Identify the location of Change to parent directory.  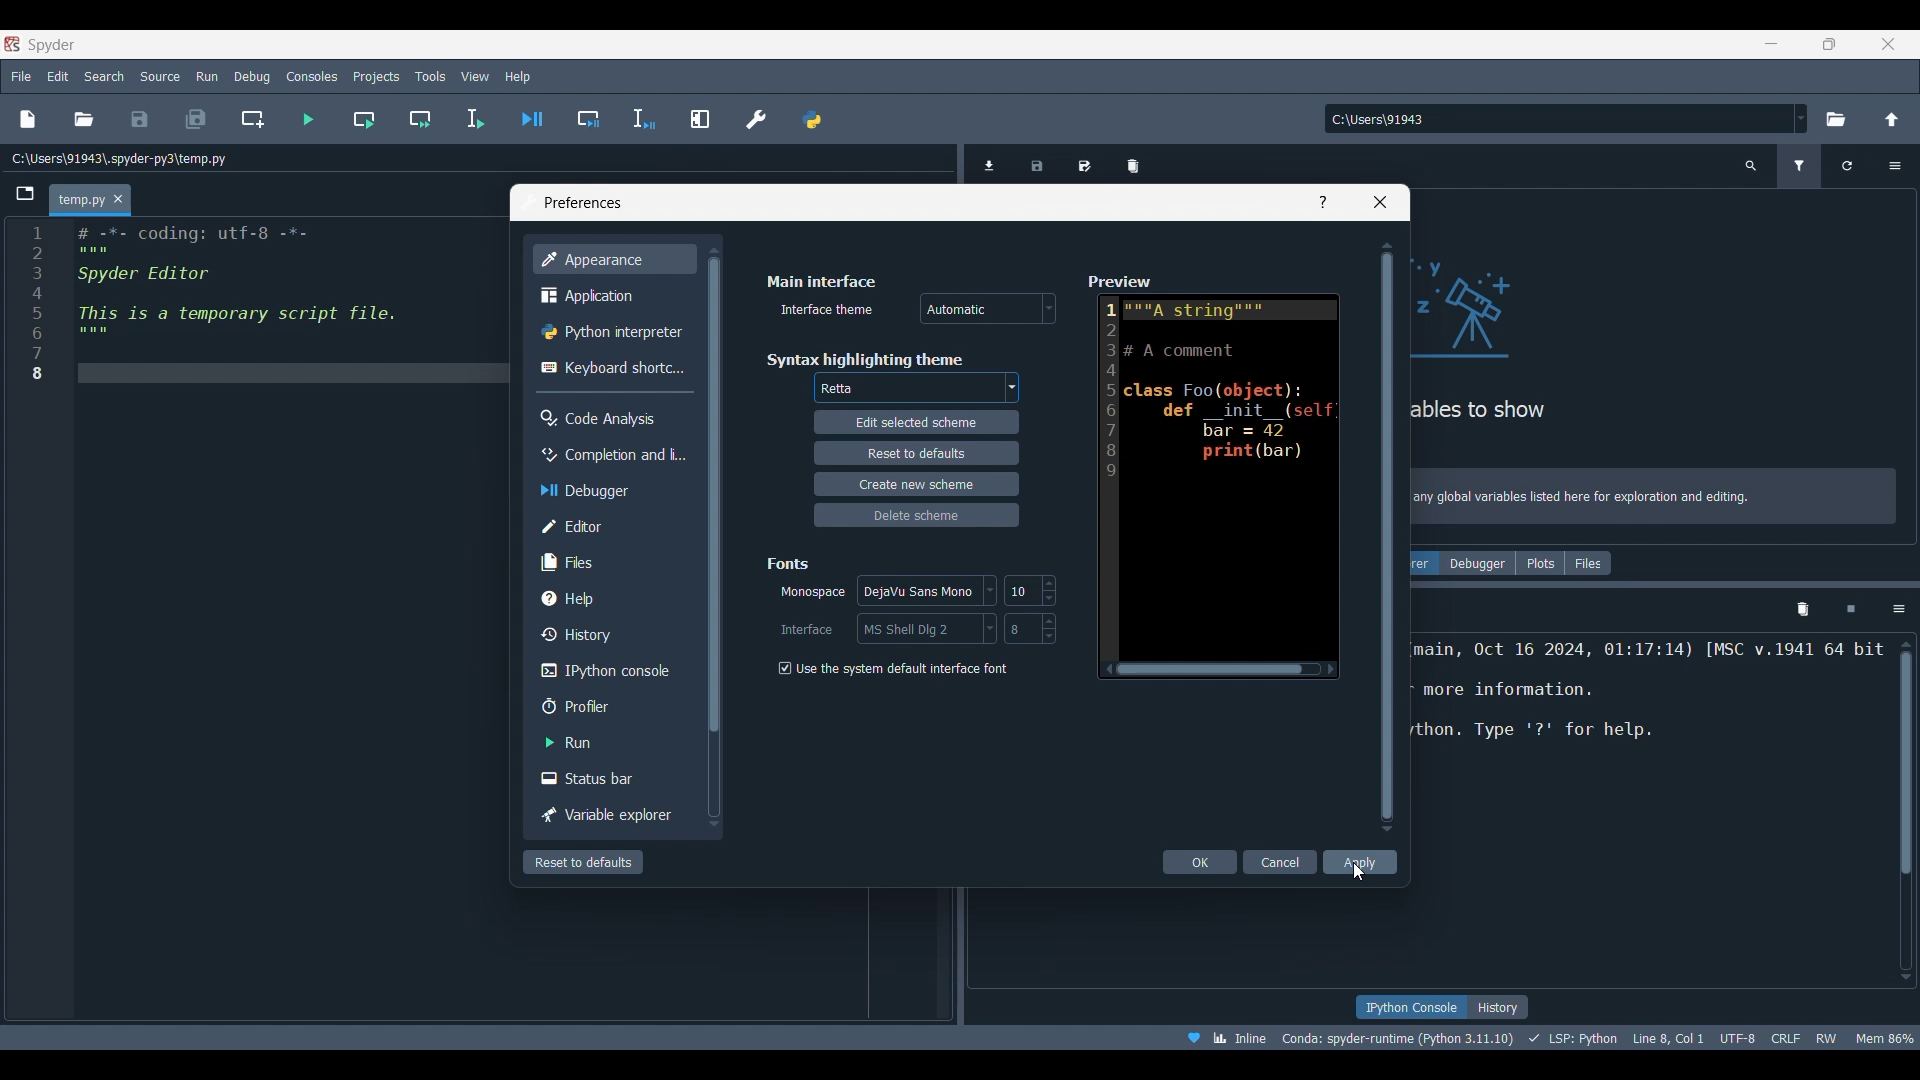
(1892, 119).